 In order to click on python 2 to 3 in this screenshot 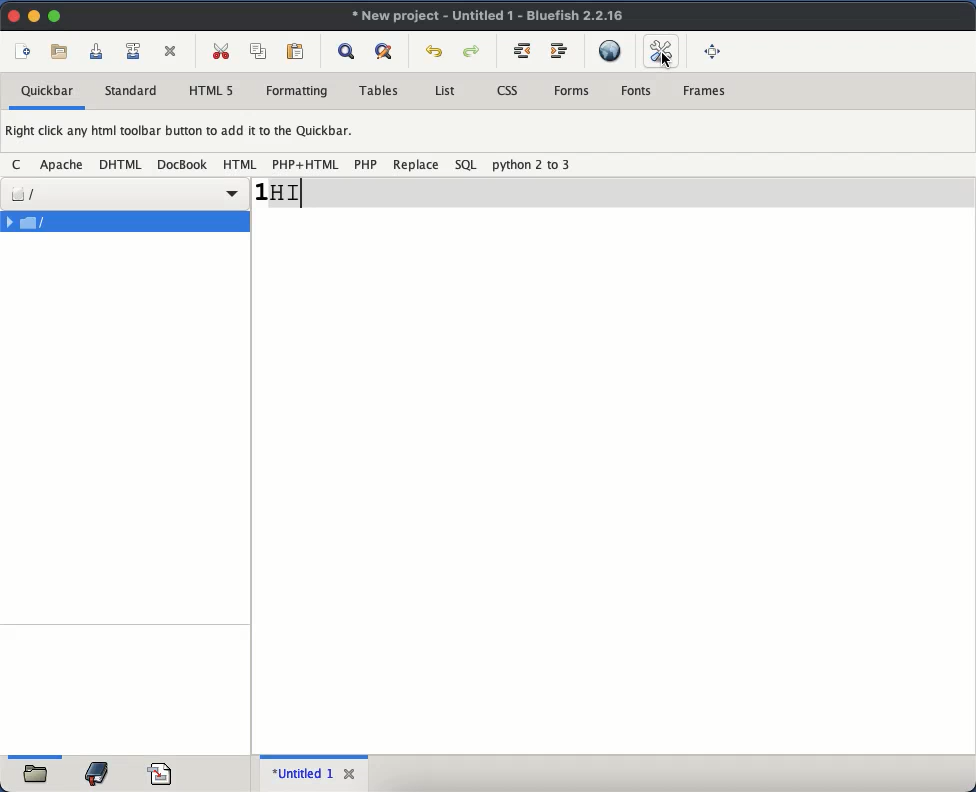, I will do `click(531, 166)`.